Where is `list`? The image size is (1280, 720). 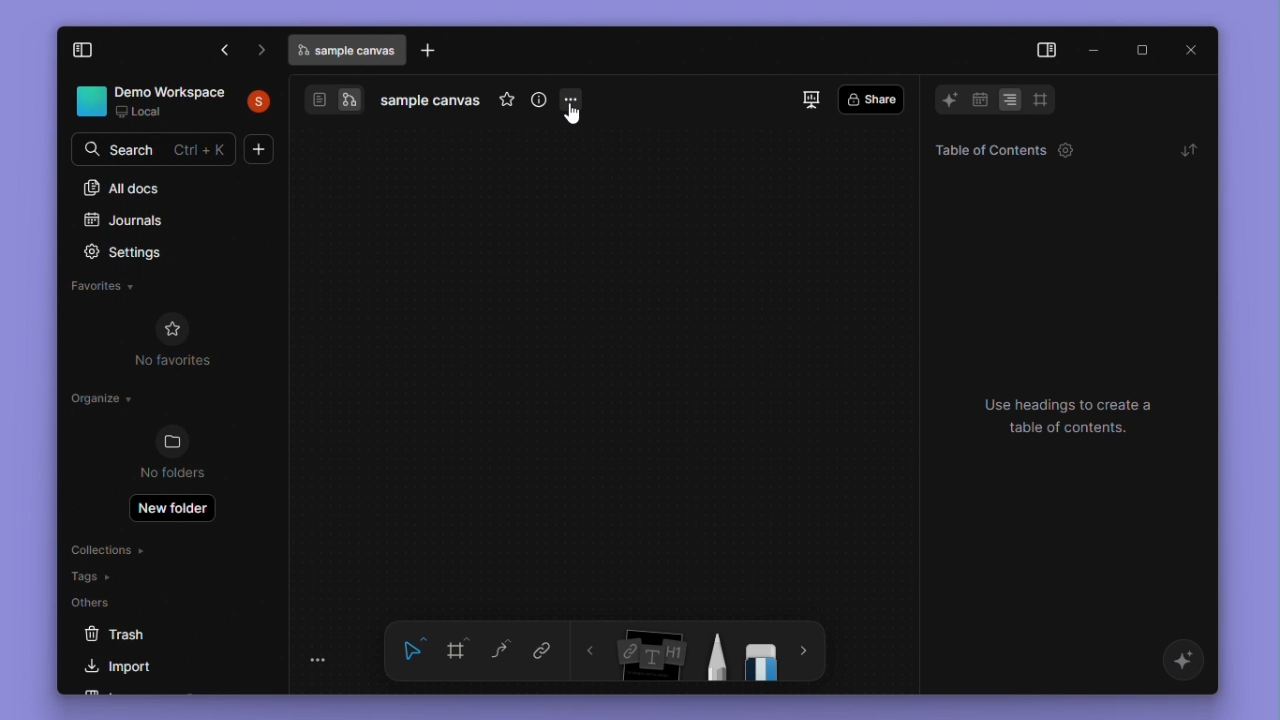
list is located at coordinates (1011, 100).